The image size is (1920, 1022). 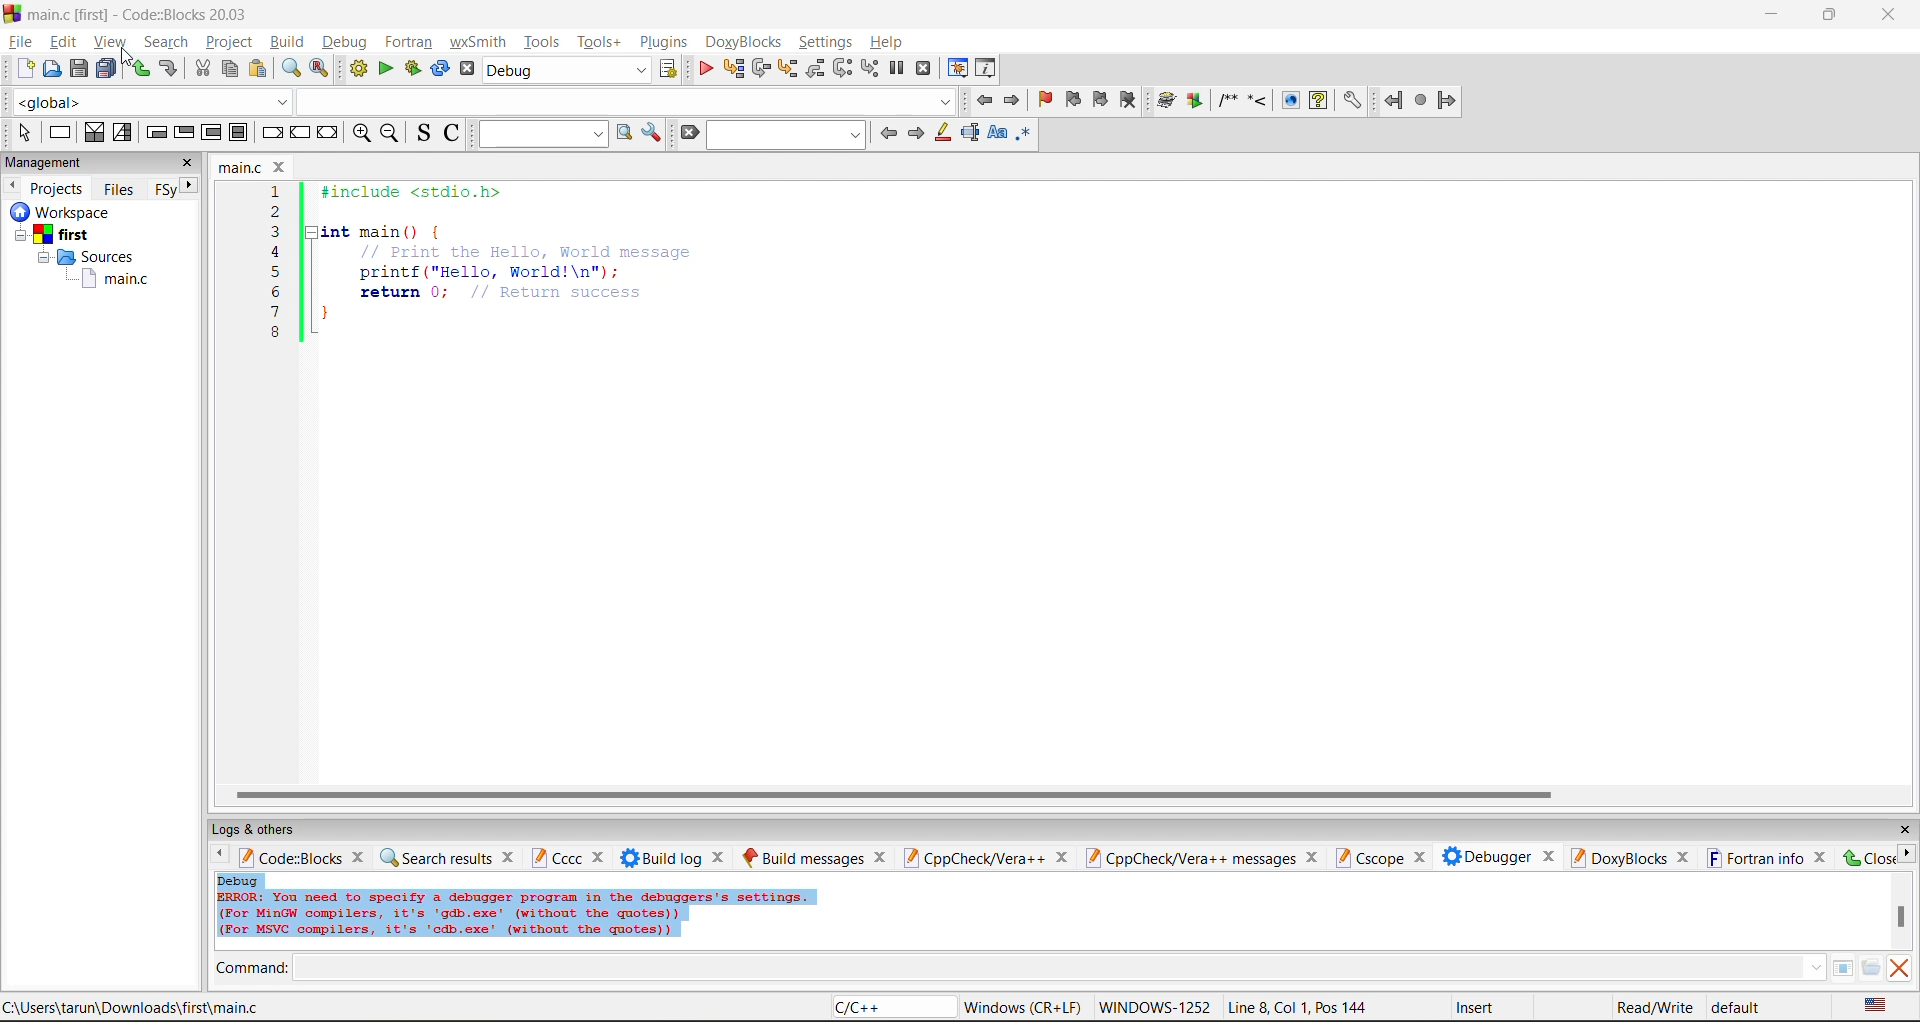 What do you see at coordinates (155, 134) in the screenshot?
I see `entry condition loop` at bounding box center [155, 134].